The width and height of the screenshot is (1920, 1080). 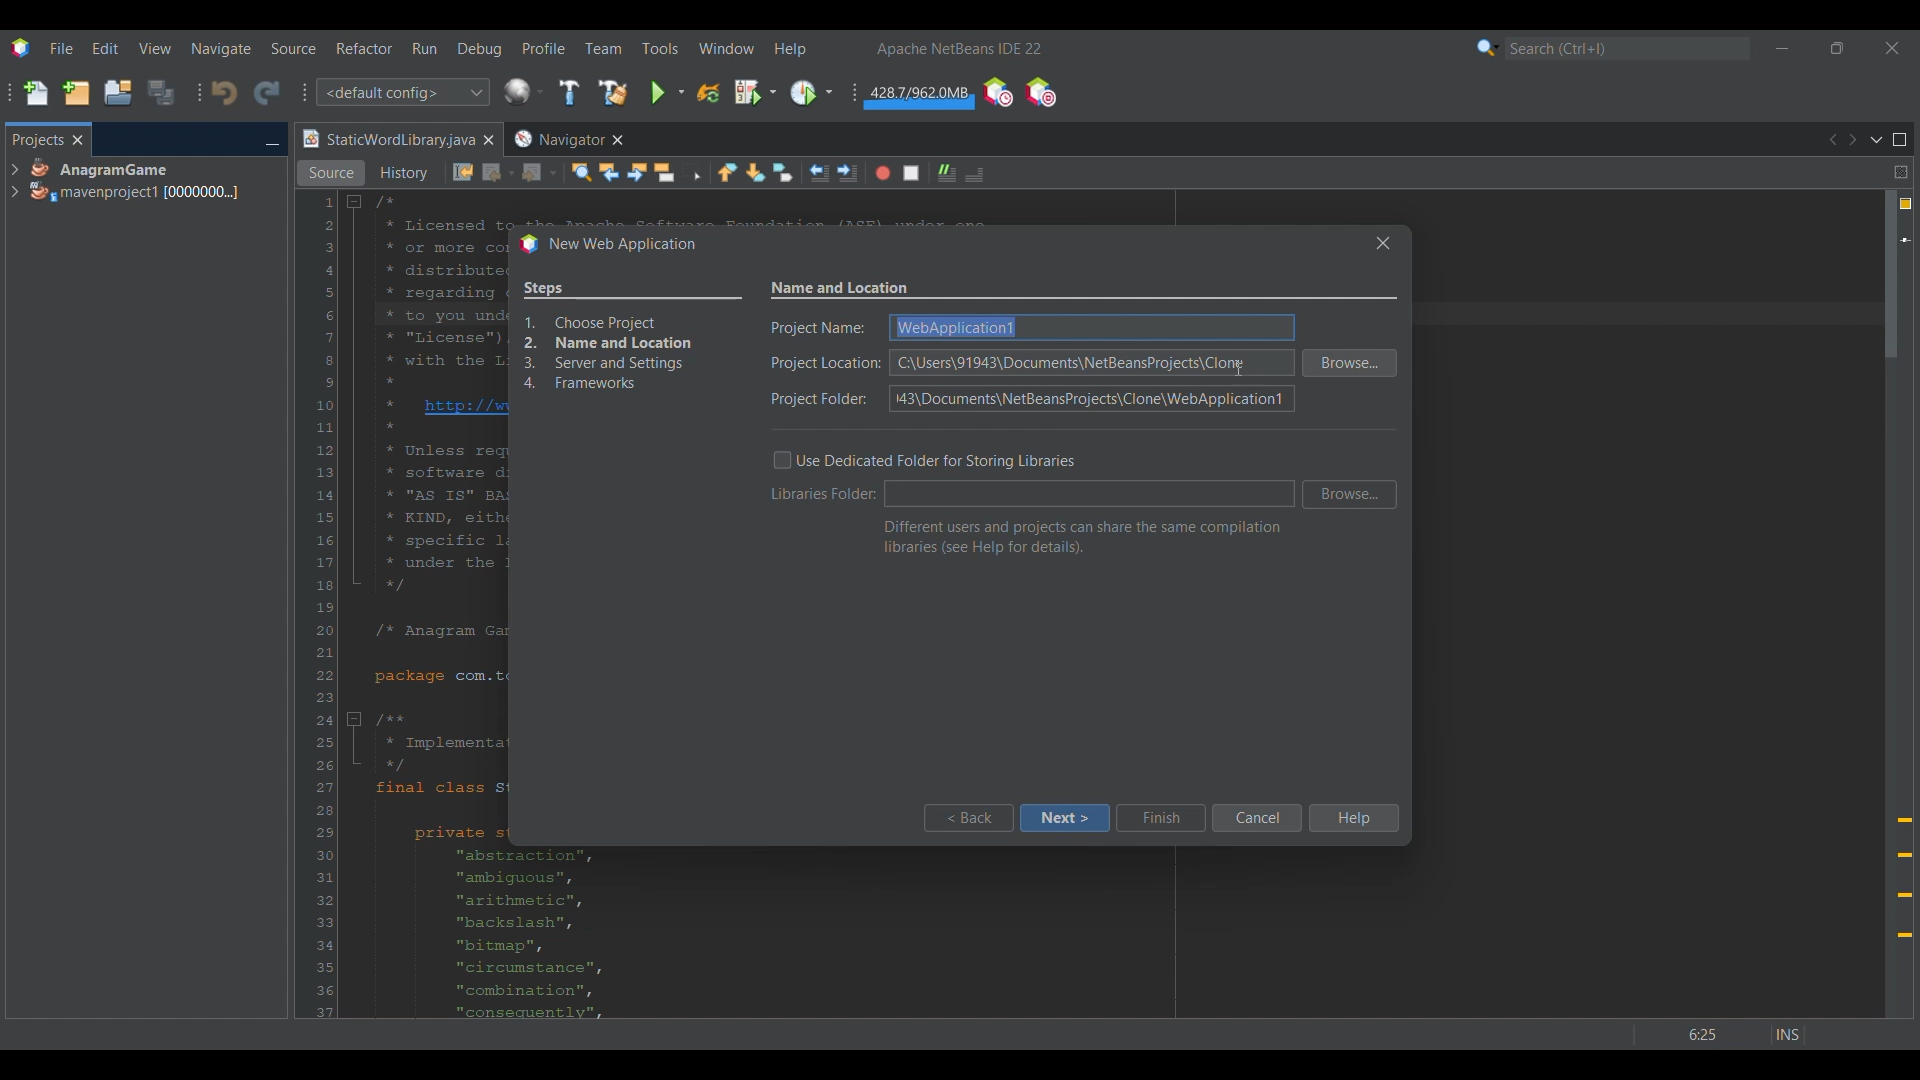 I want to click on Edit menu, so click(x=105, y=49).